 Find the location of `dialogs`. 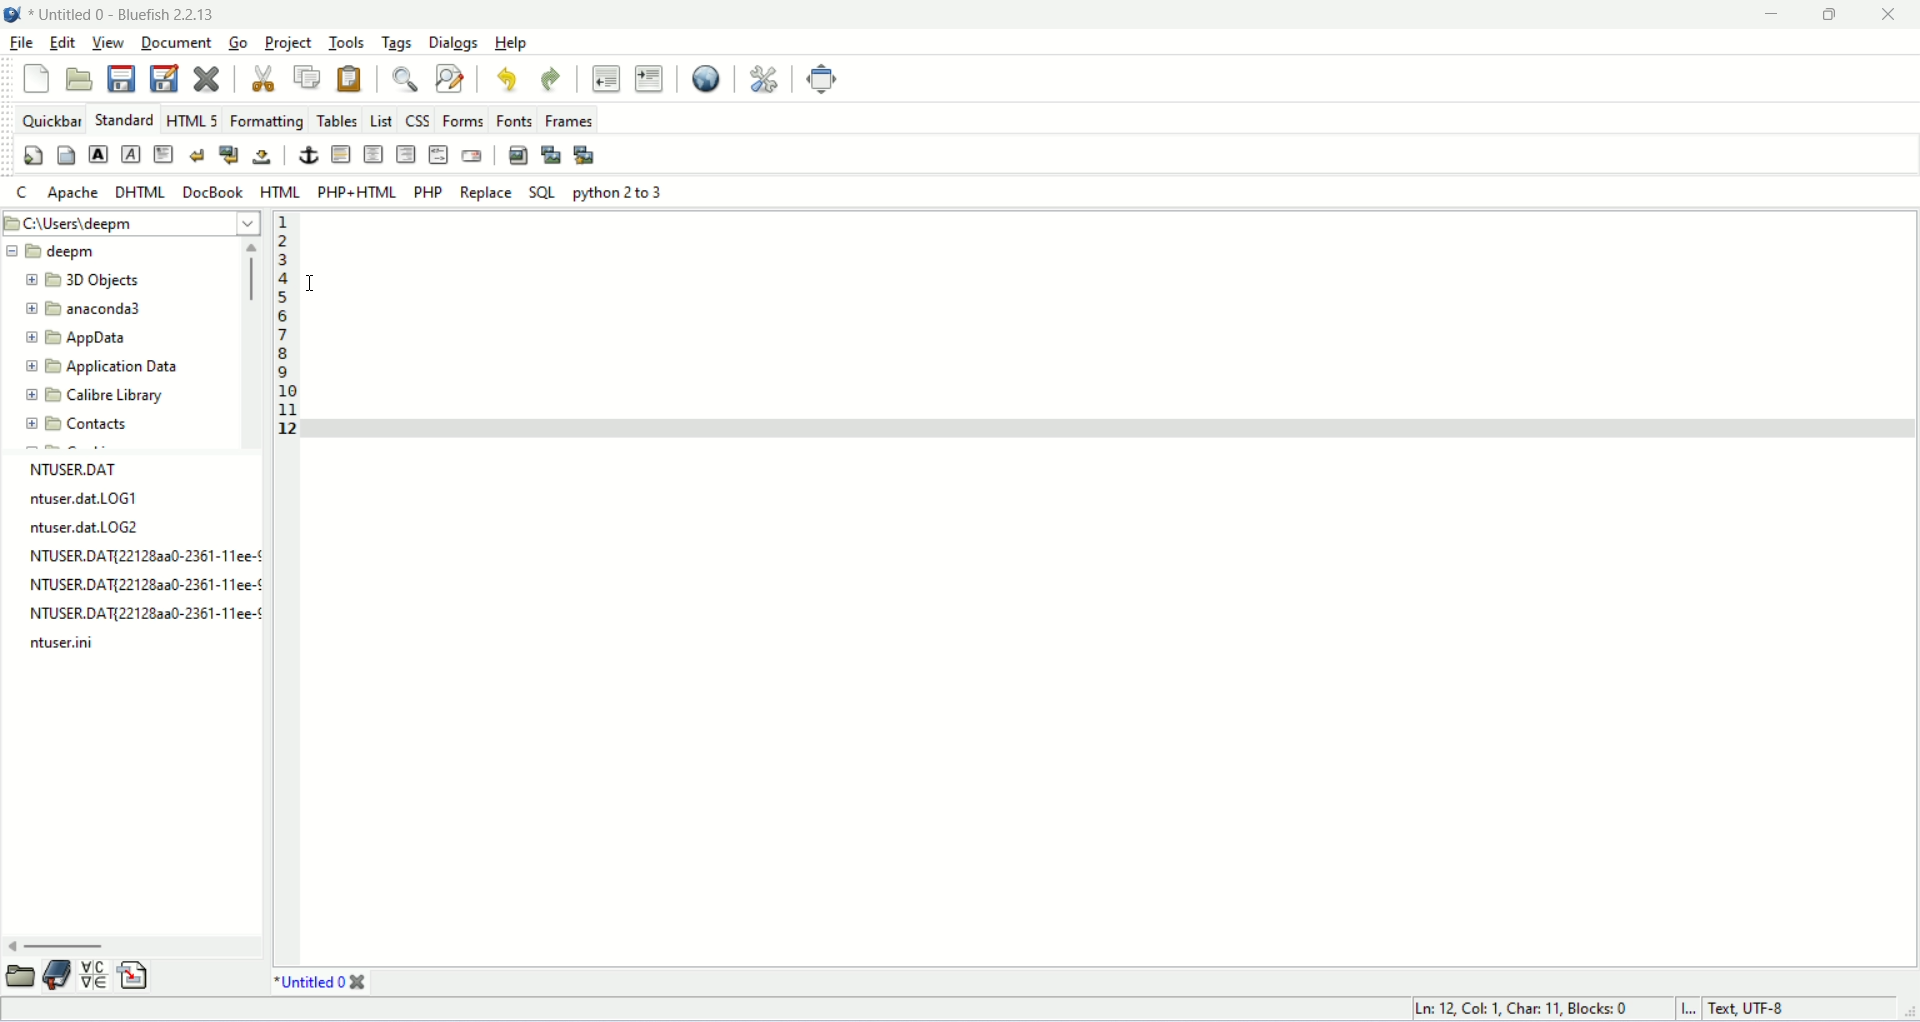

dialogs is located at coordinates (452, 43).